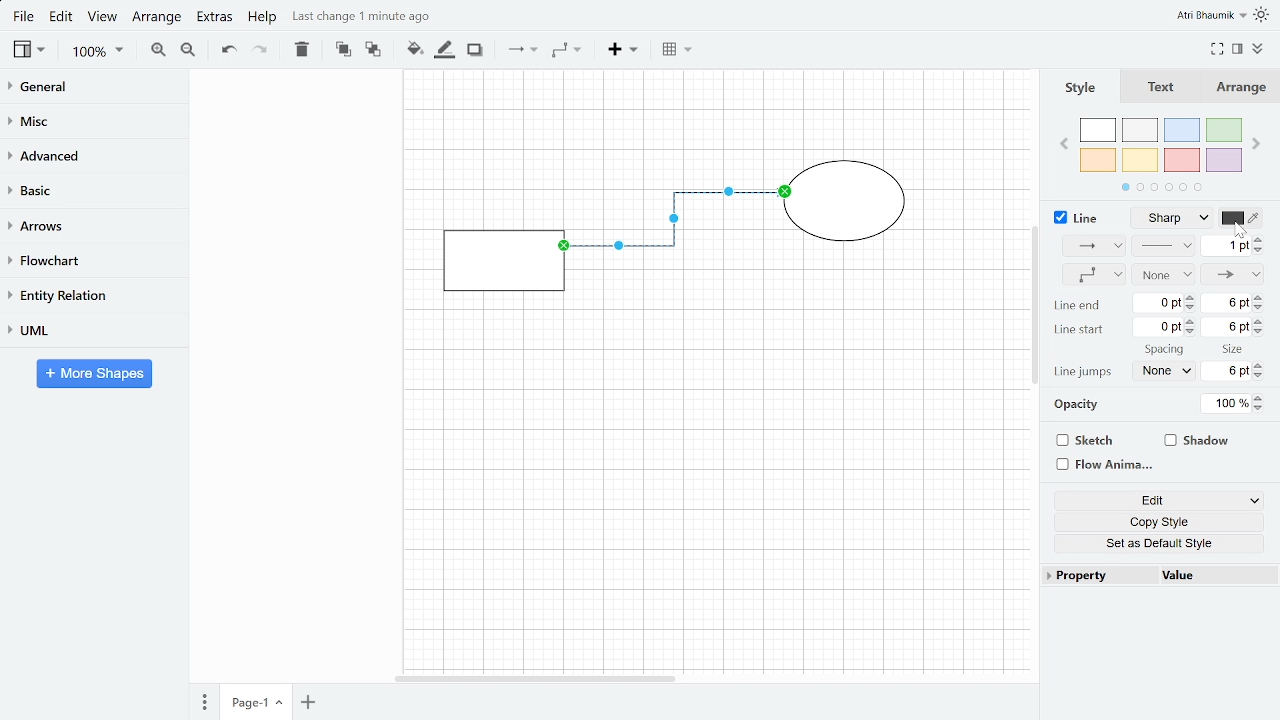  Describe the element at coordinates (1224, 160) in the screenshot. I see `violet` at that location.